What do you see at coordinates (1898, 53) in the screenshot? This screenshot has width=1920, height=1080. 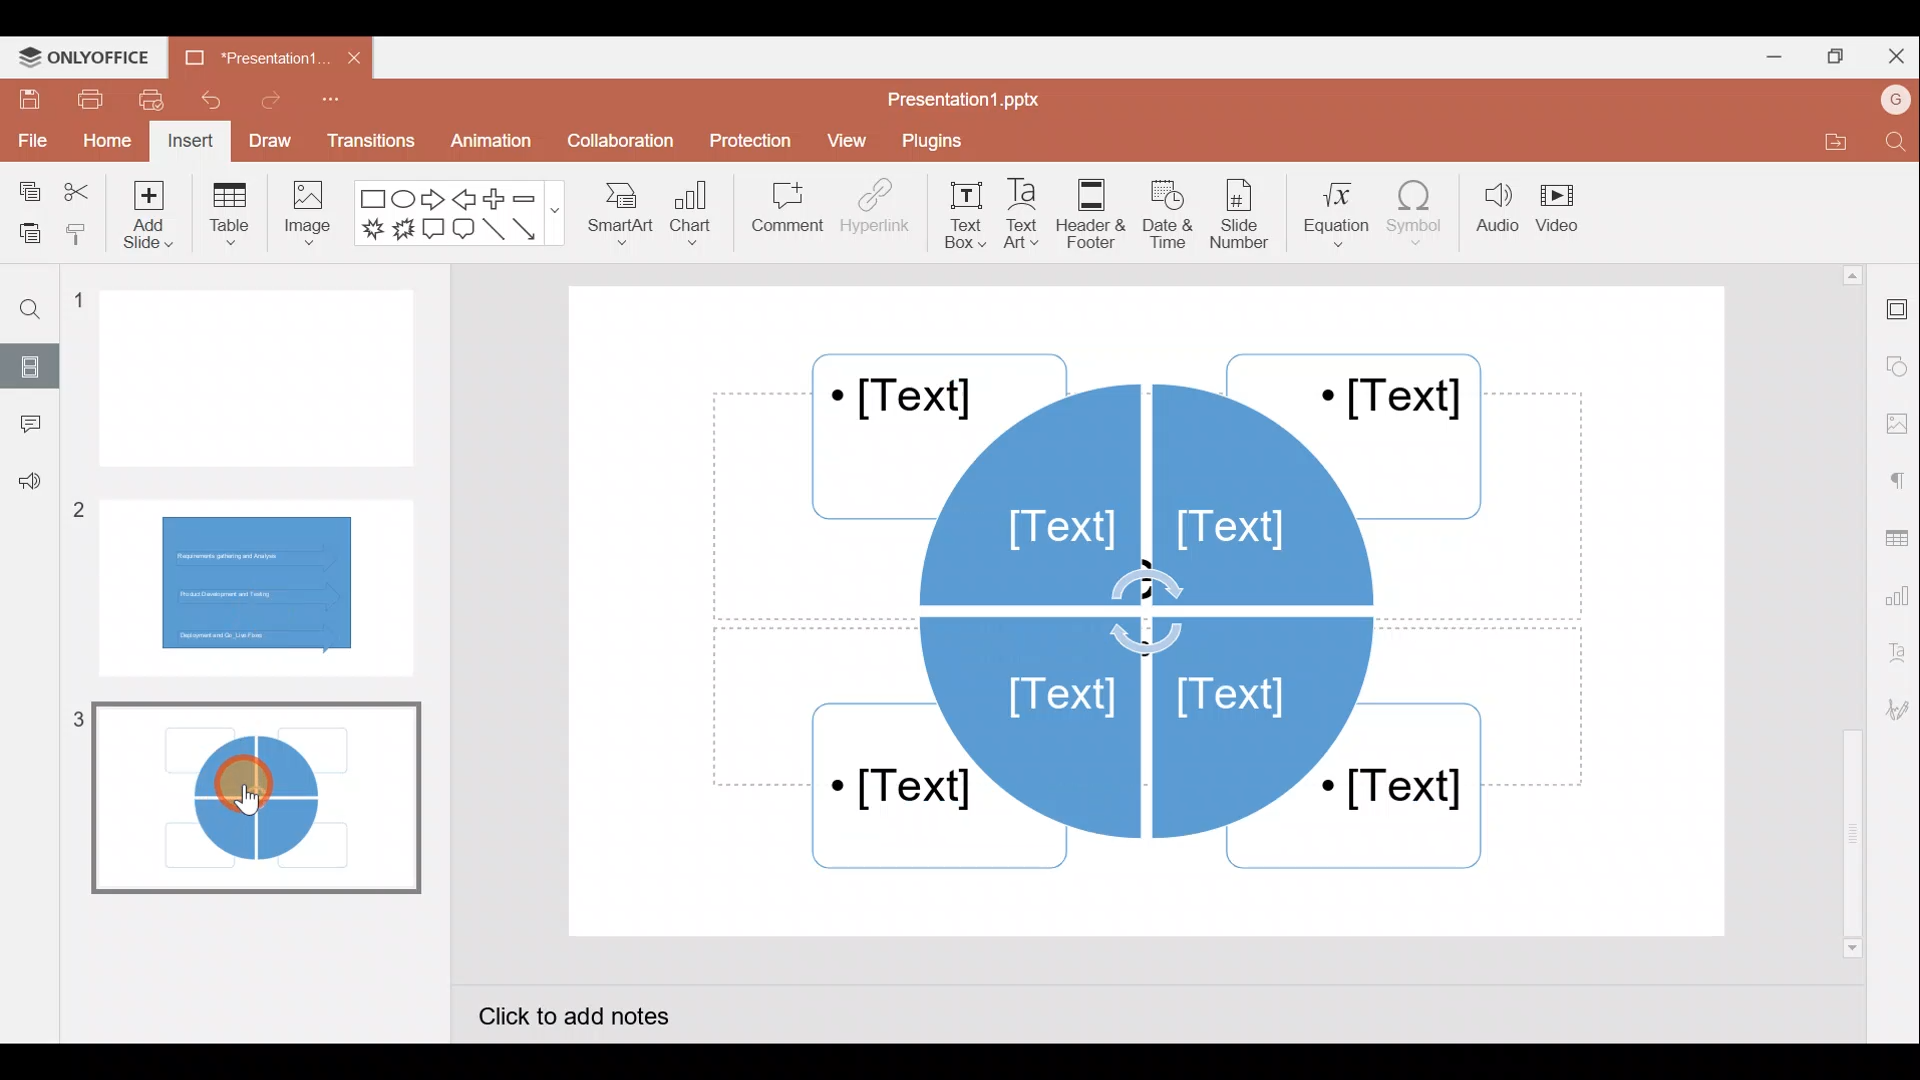 I see `Close` at bounding box center [1898, 53].